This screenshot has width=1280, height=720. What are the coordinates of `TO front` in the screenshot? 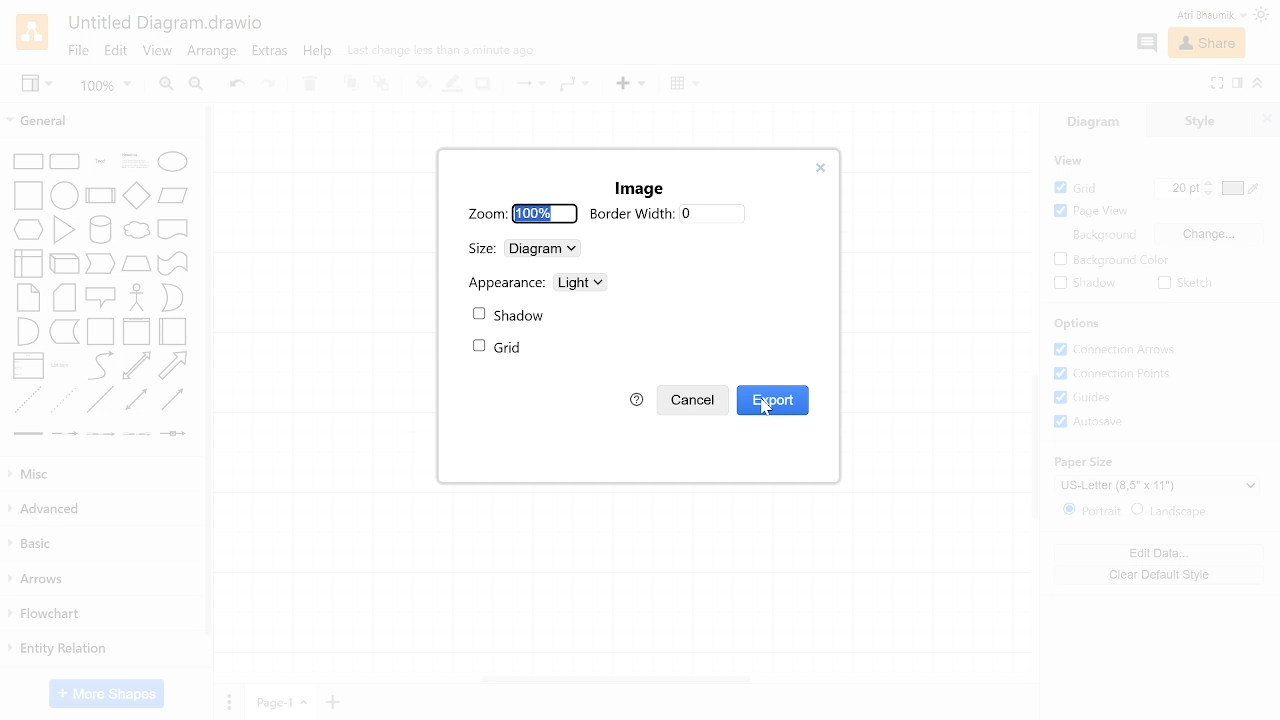 It's located at (352, 85).